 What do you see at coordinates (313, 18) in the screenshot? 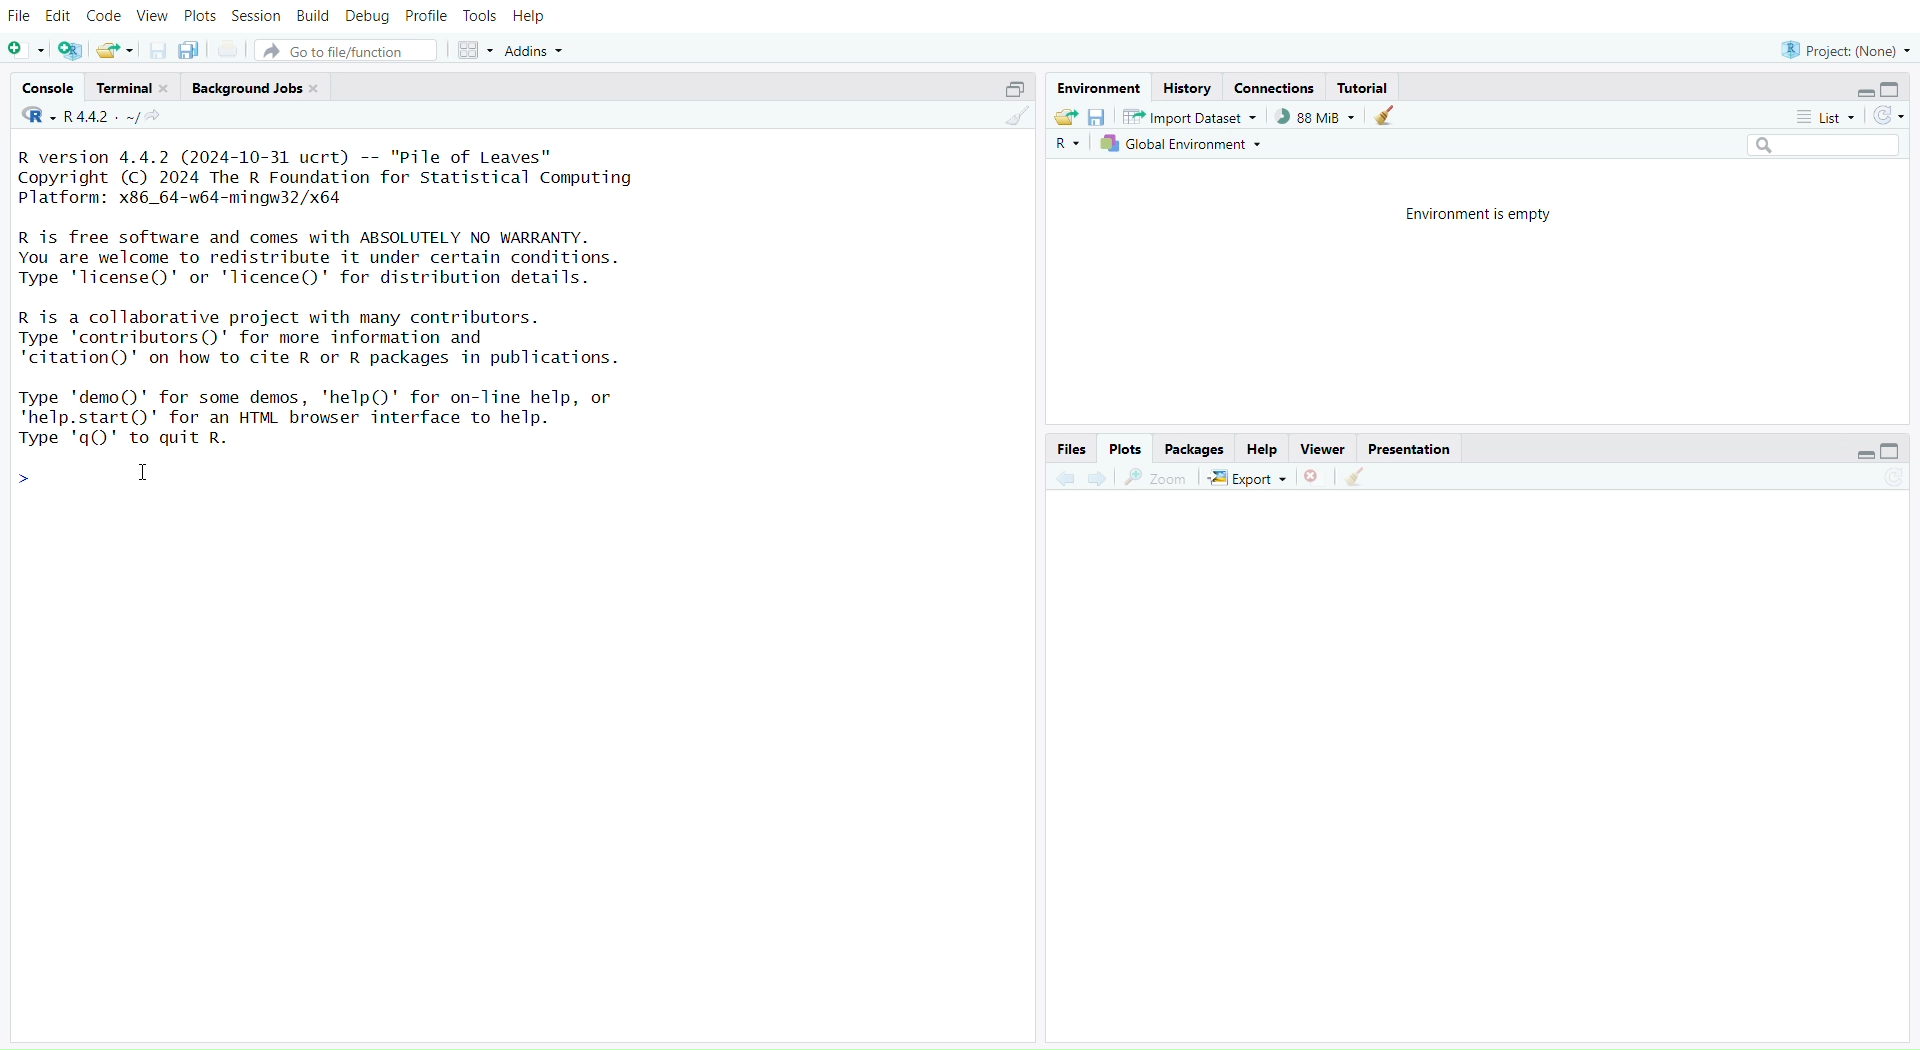
I see `build` at bounding box center [313, 18].